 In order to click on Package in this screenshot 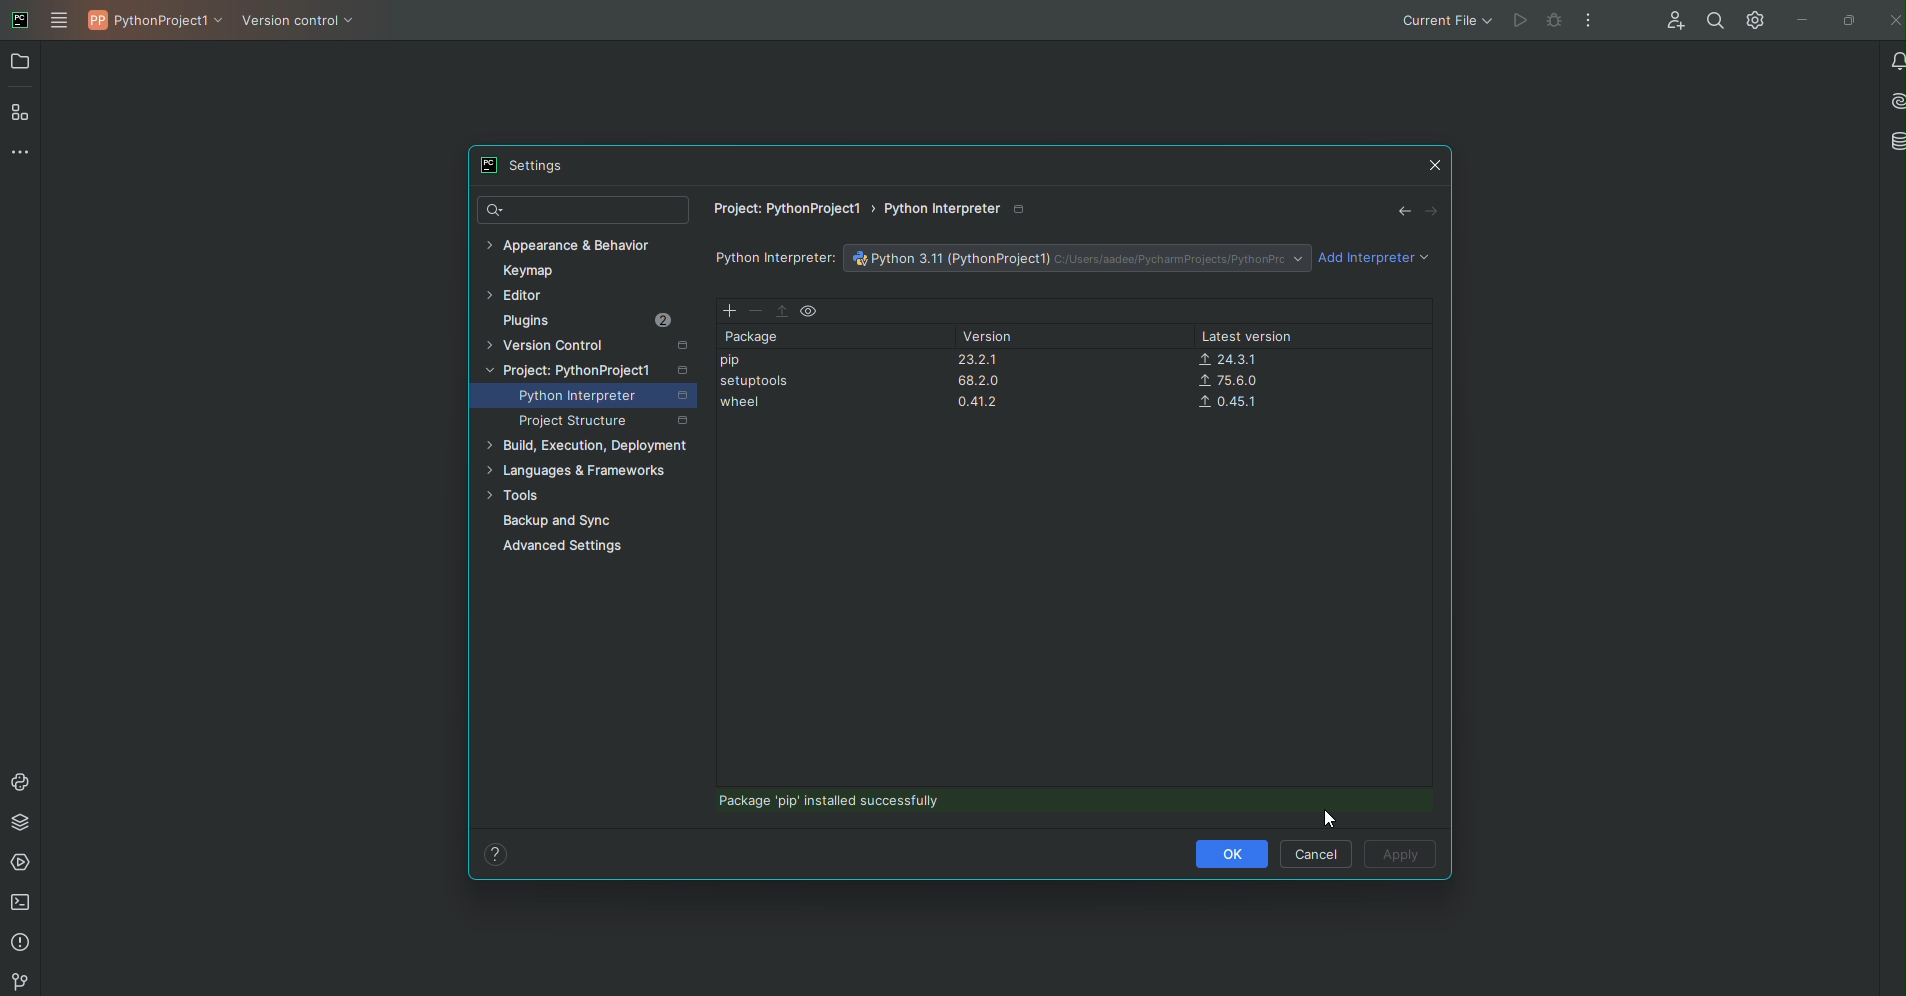, I will do `click(753, 337)`.